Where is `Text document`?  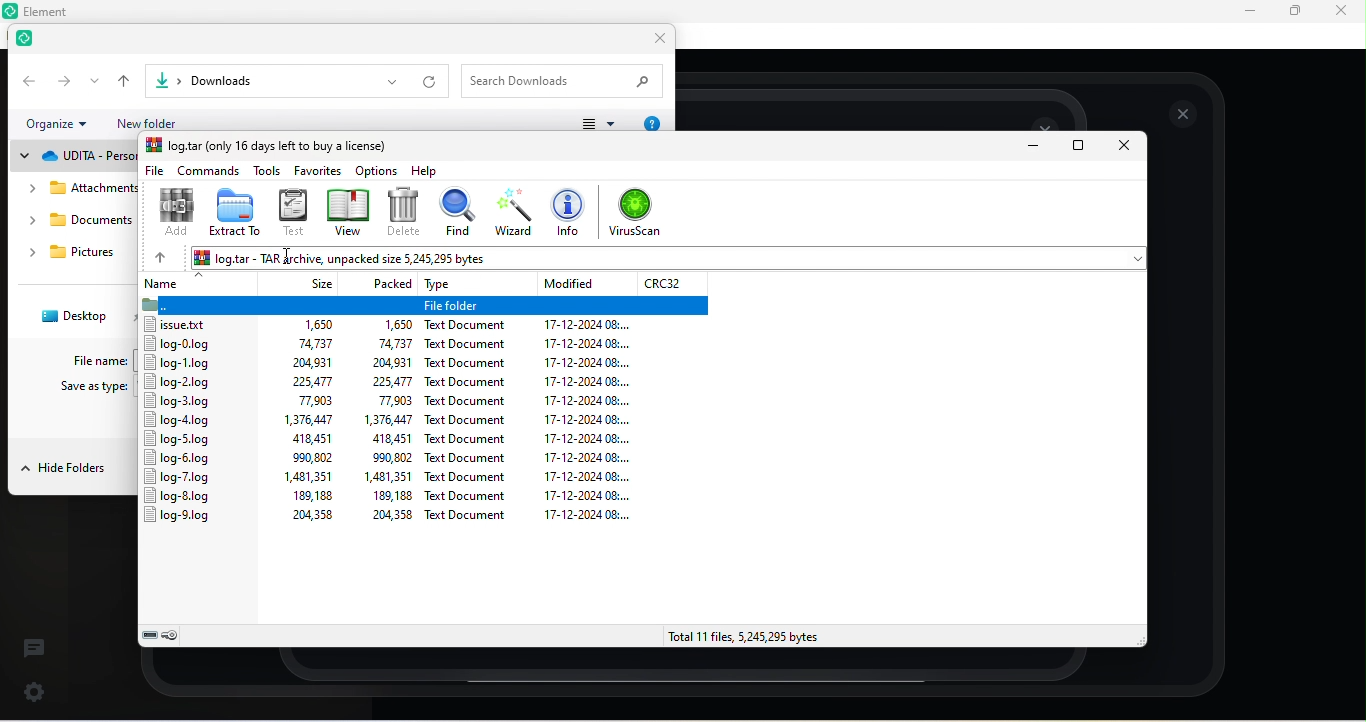 Text document is located at coordinates (469, 401).